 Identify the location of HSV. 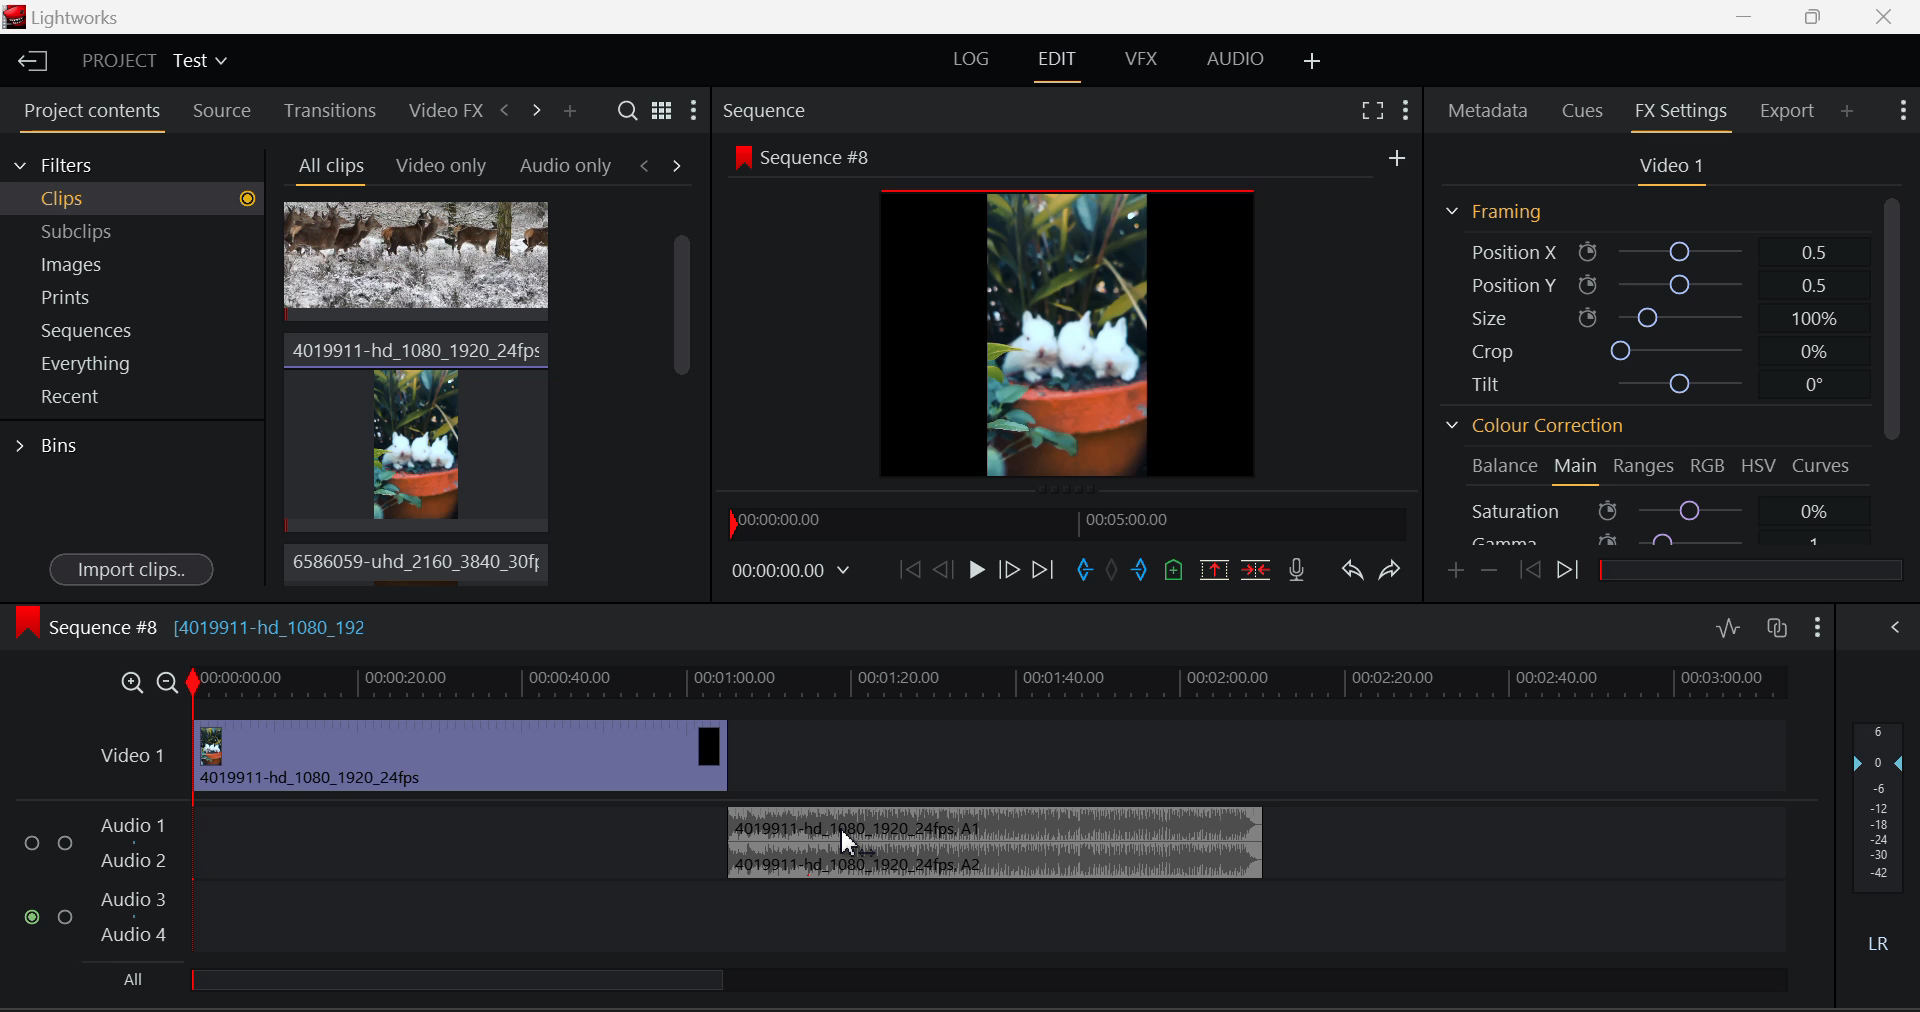
(1759, 463).